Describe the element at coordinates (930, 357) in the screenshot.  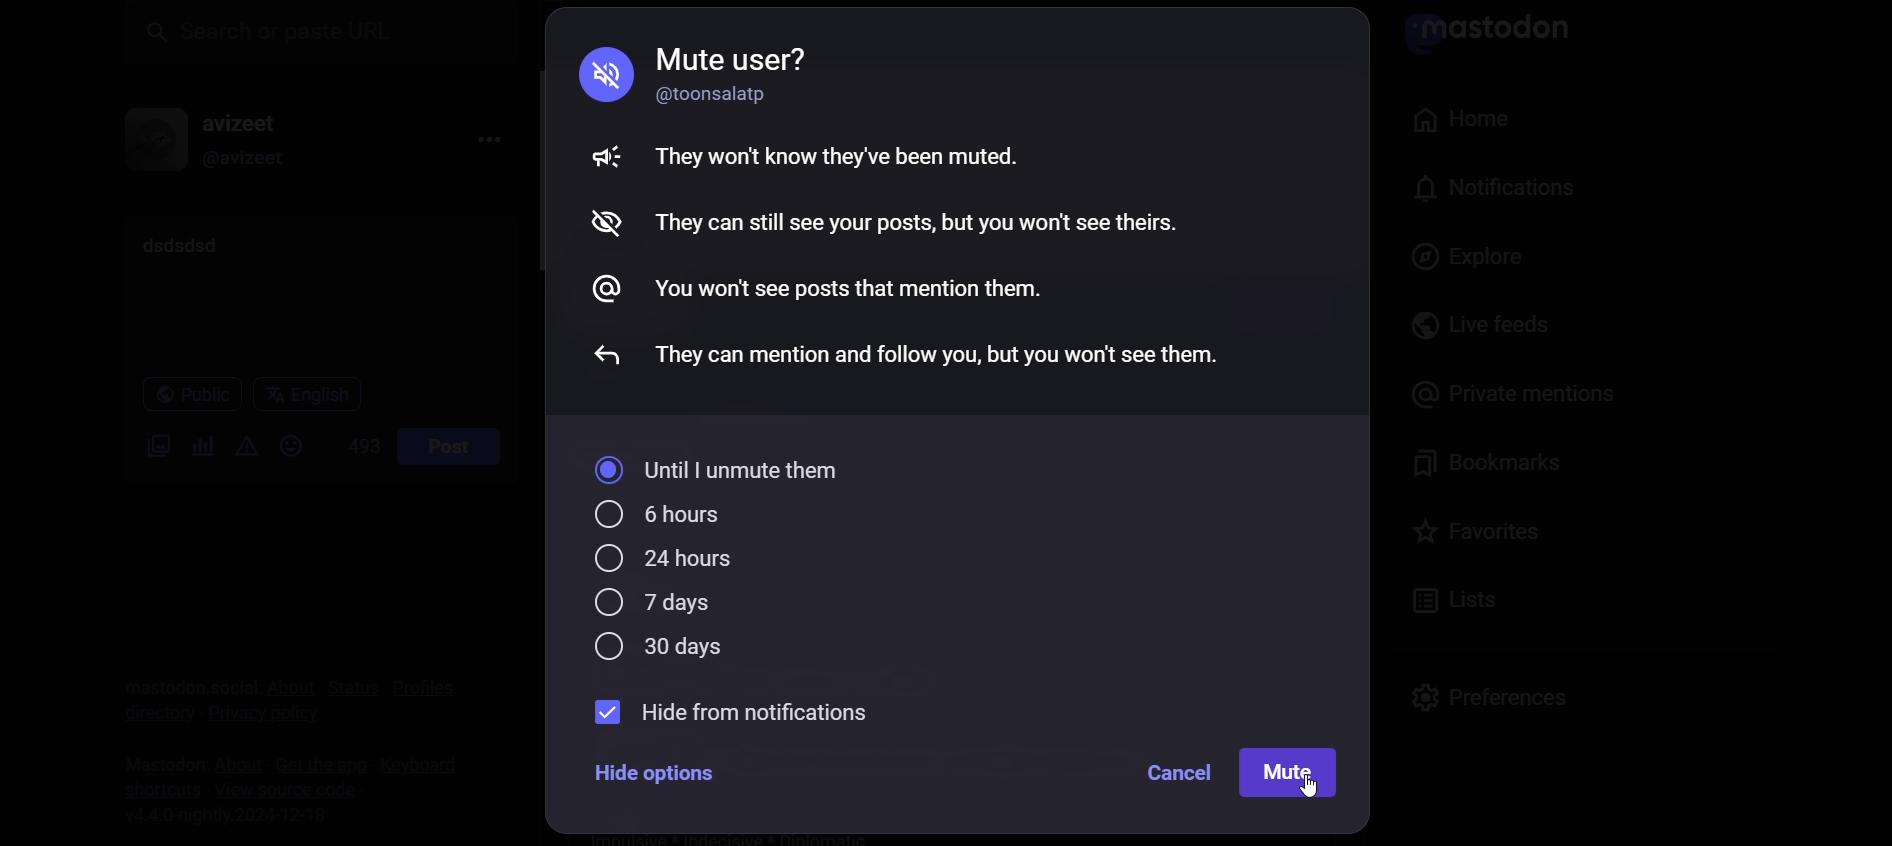
I see `` at that location.